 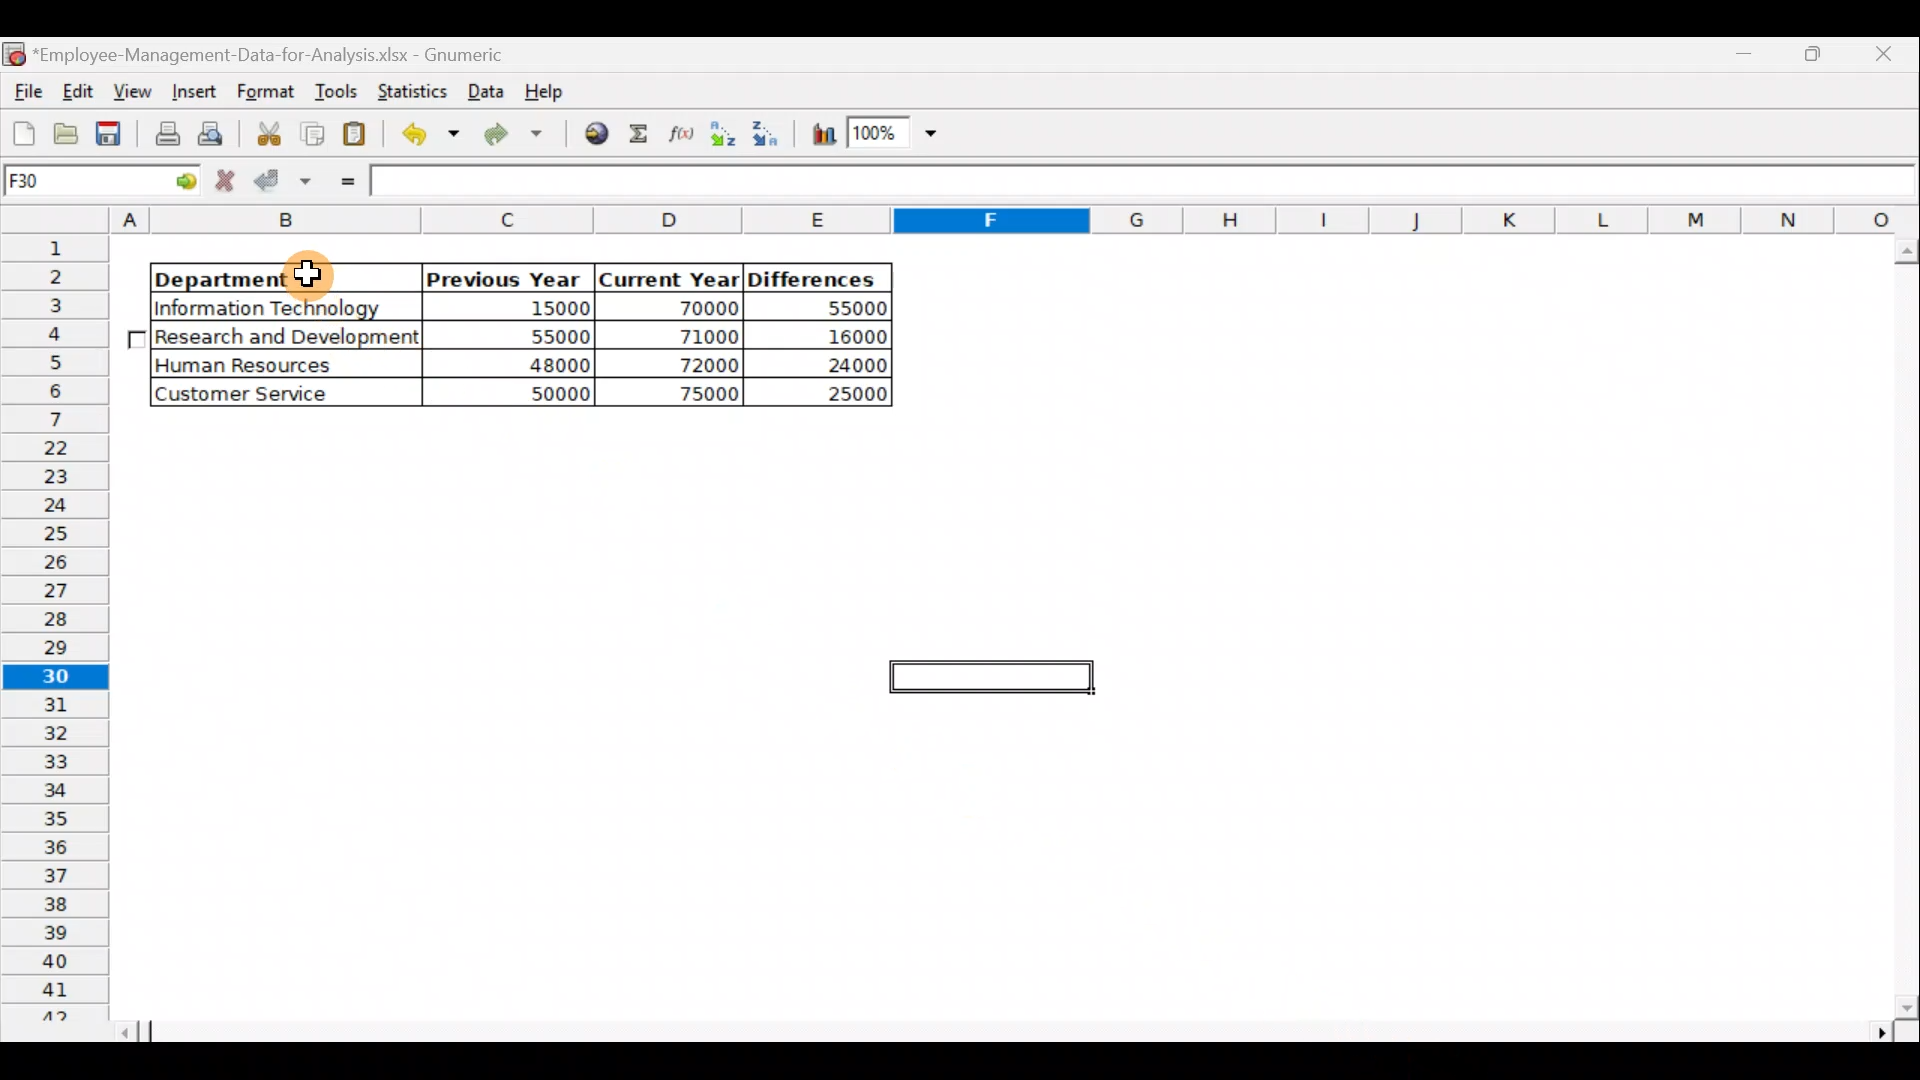 What do you see at coordinates (1901, 629) in the screenshot?
I see `Scroll bar` at bounding box center [1901, 629].